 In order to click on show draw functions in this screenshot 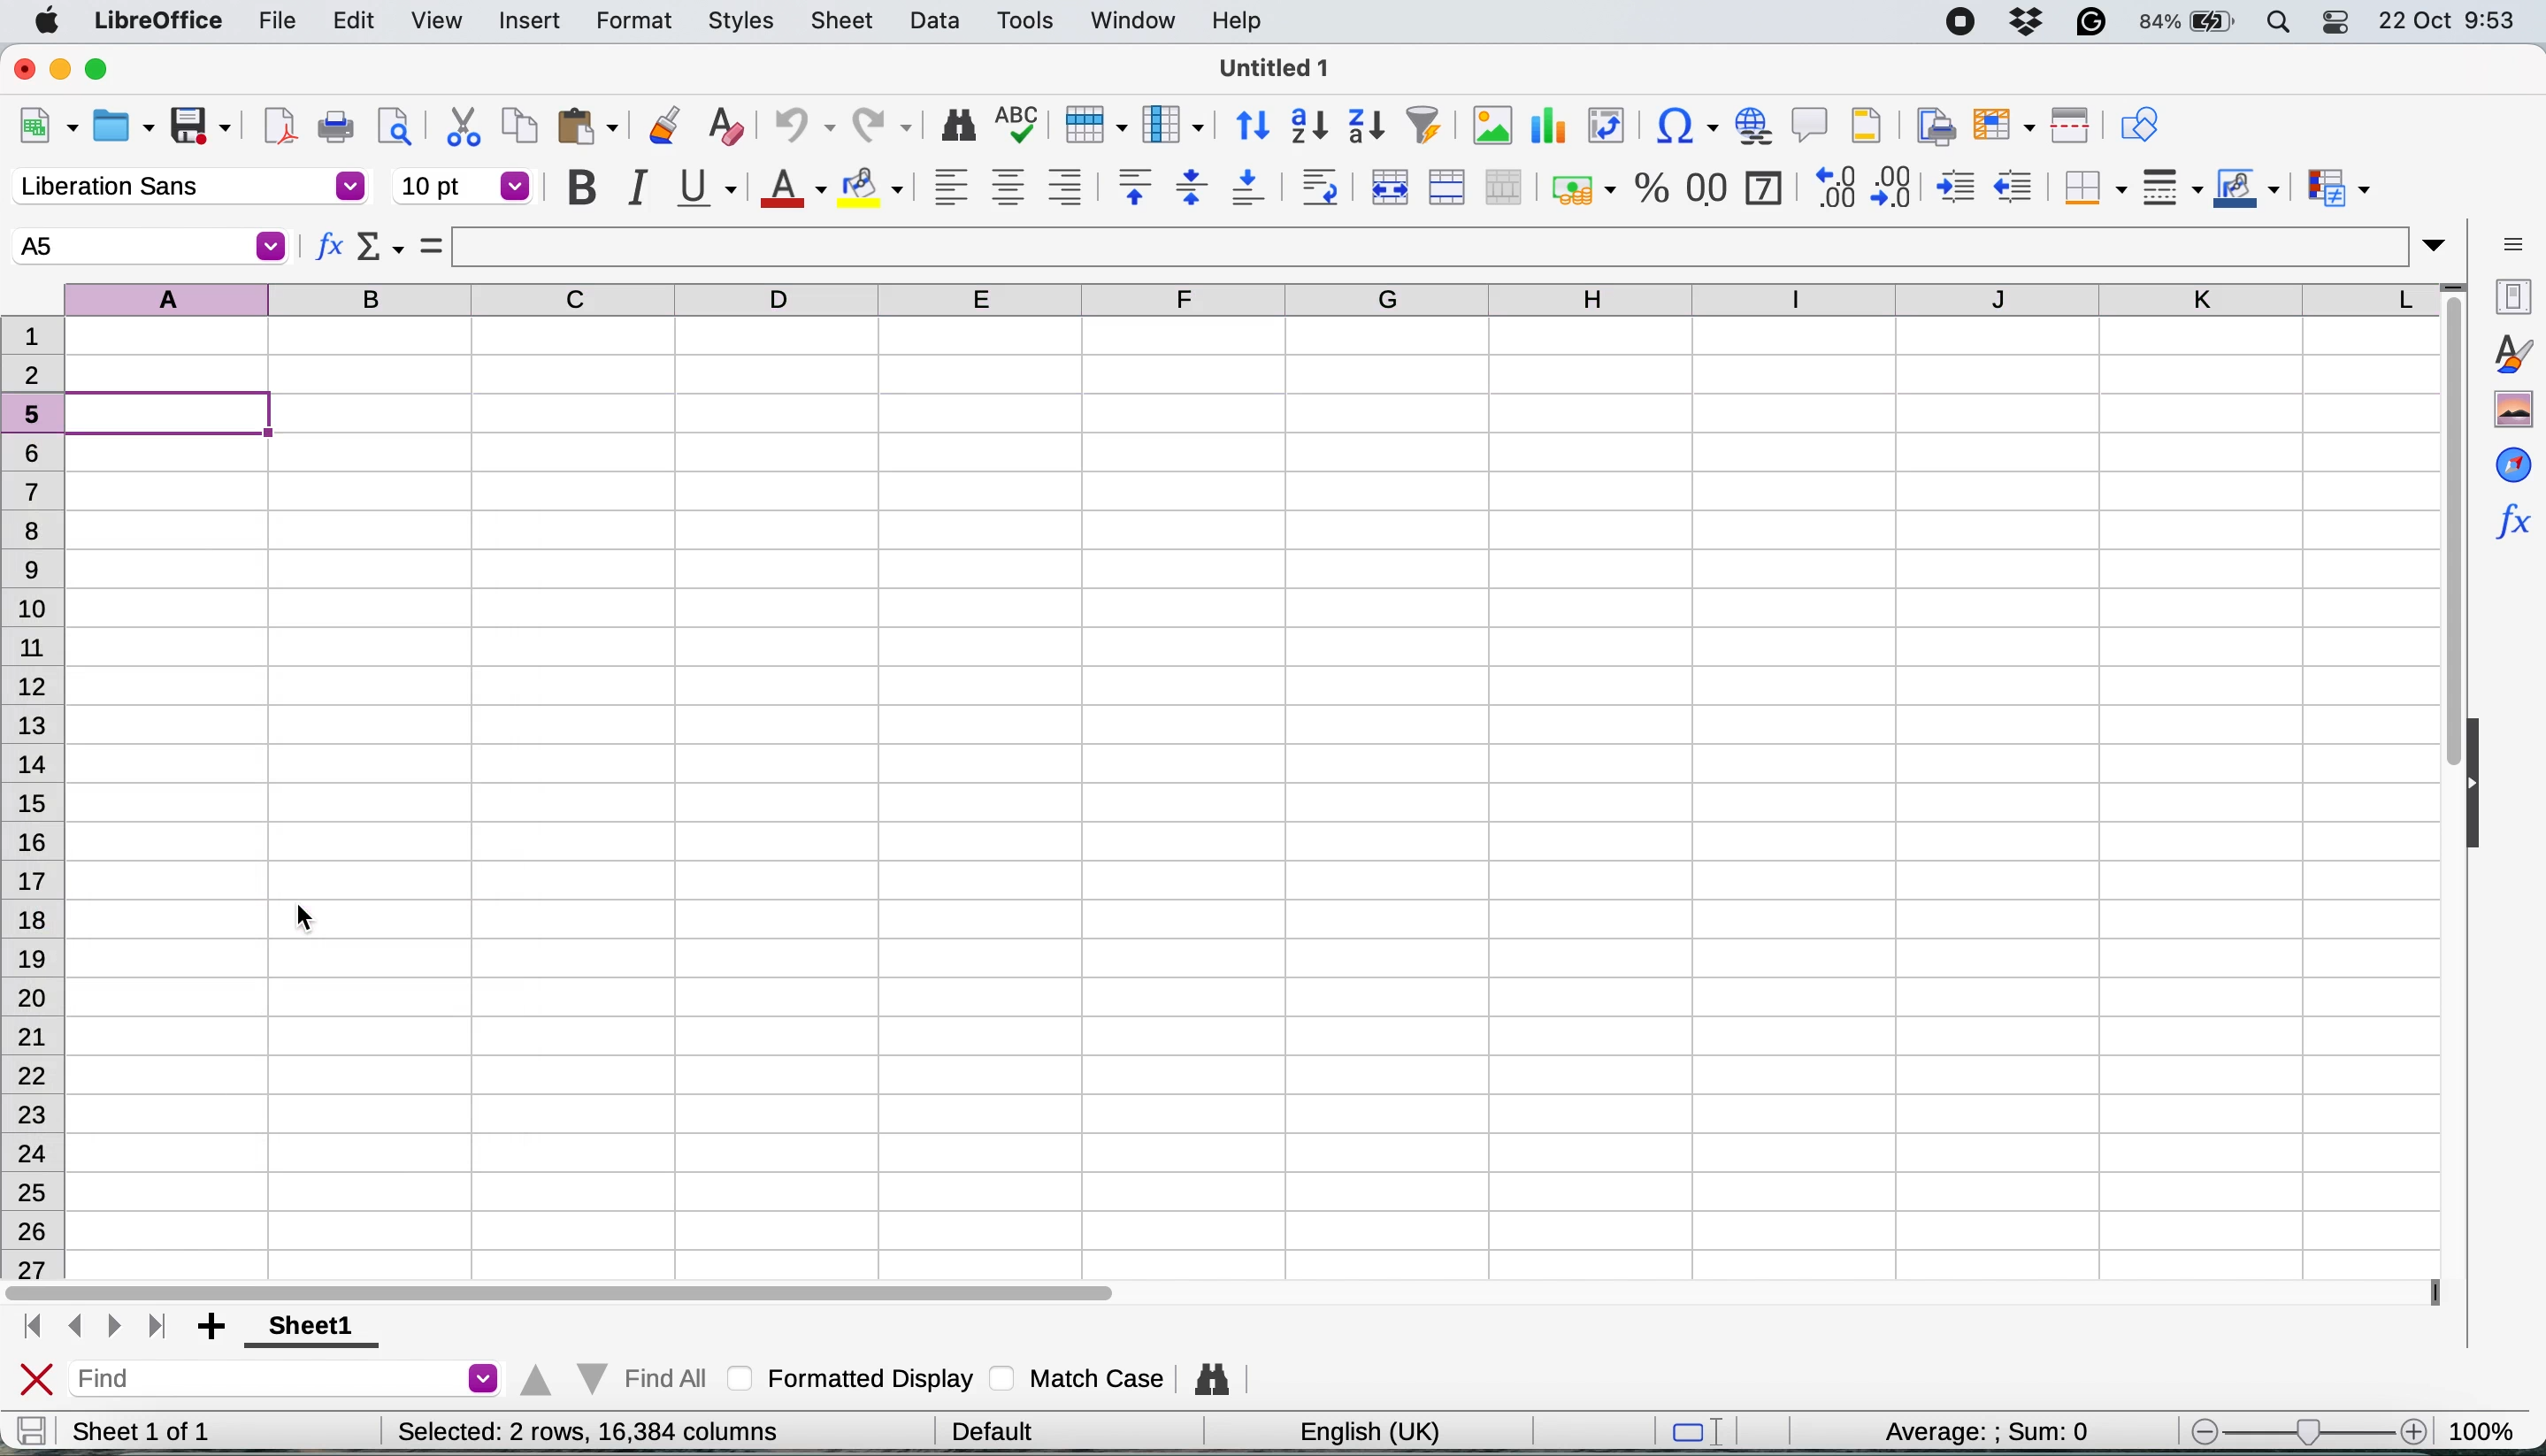, I will do `click(2139, 122)`.